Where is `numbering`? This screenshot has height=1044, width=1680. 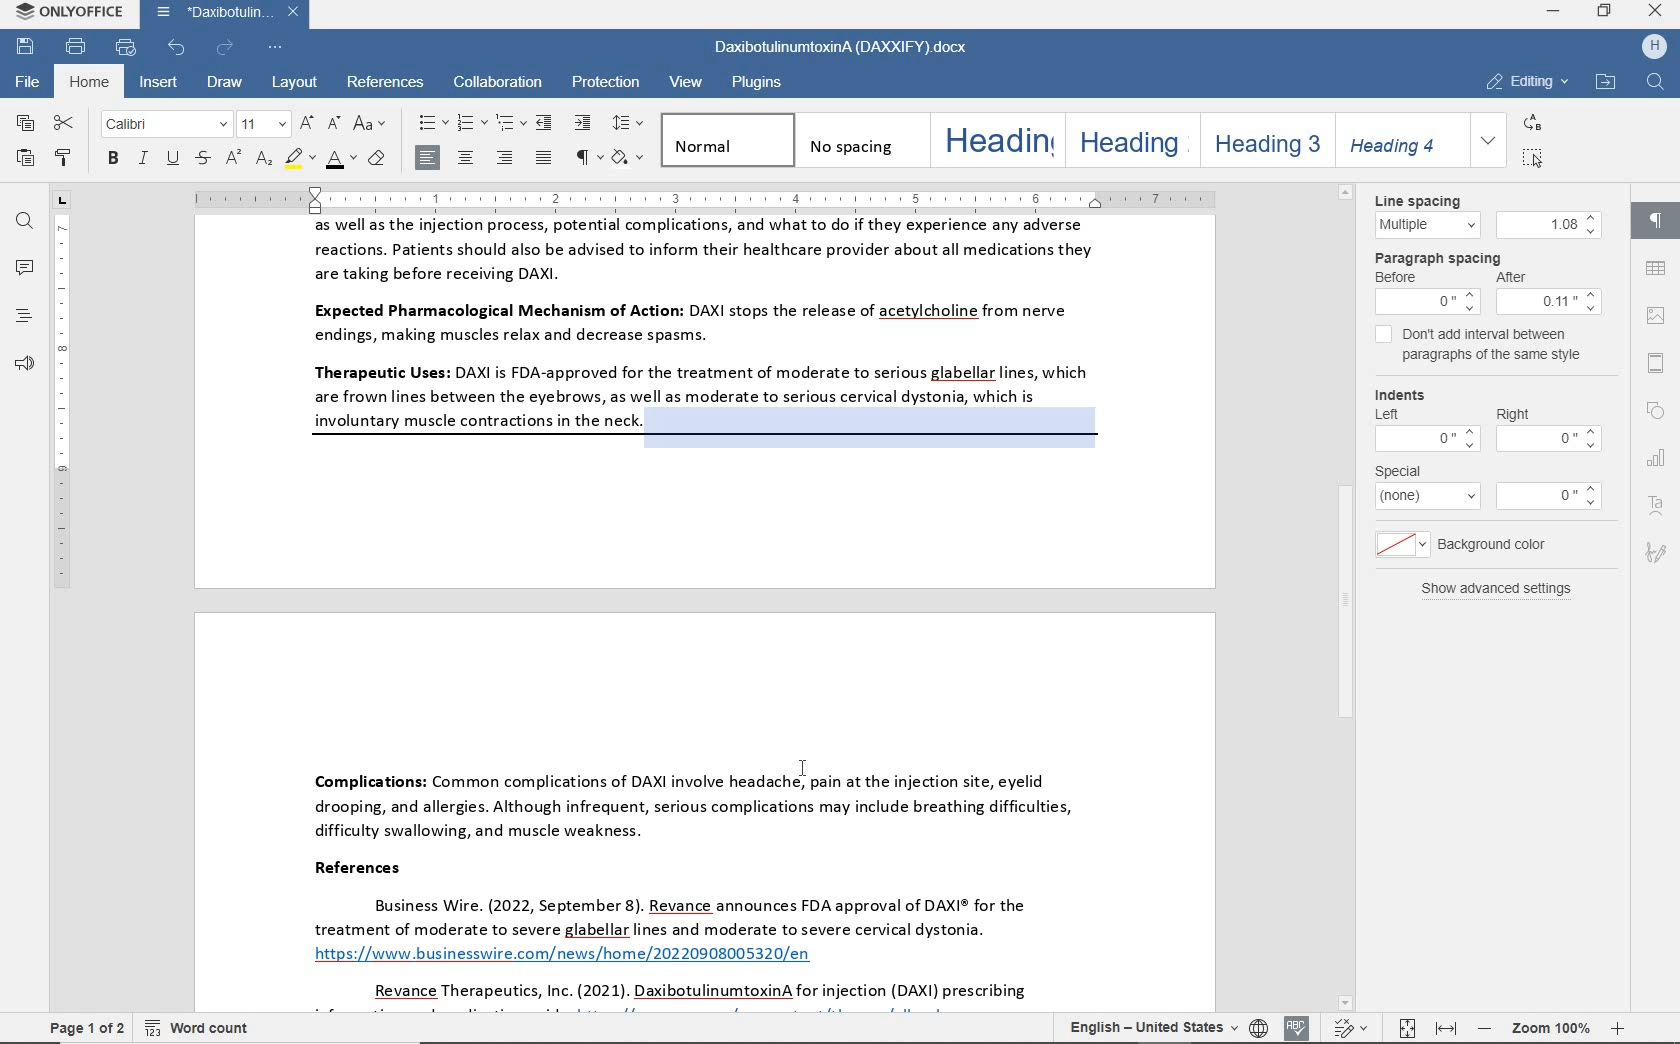
numbering is located at coordinates (469, 124).